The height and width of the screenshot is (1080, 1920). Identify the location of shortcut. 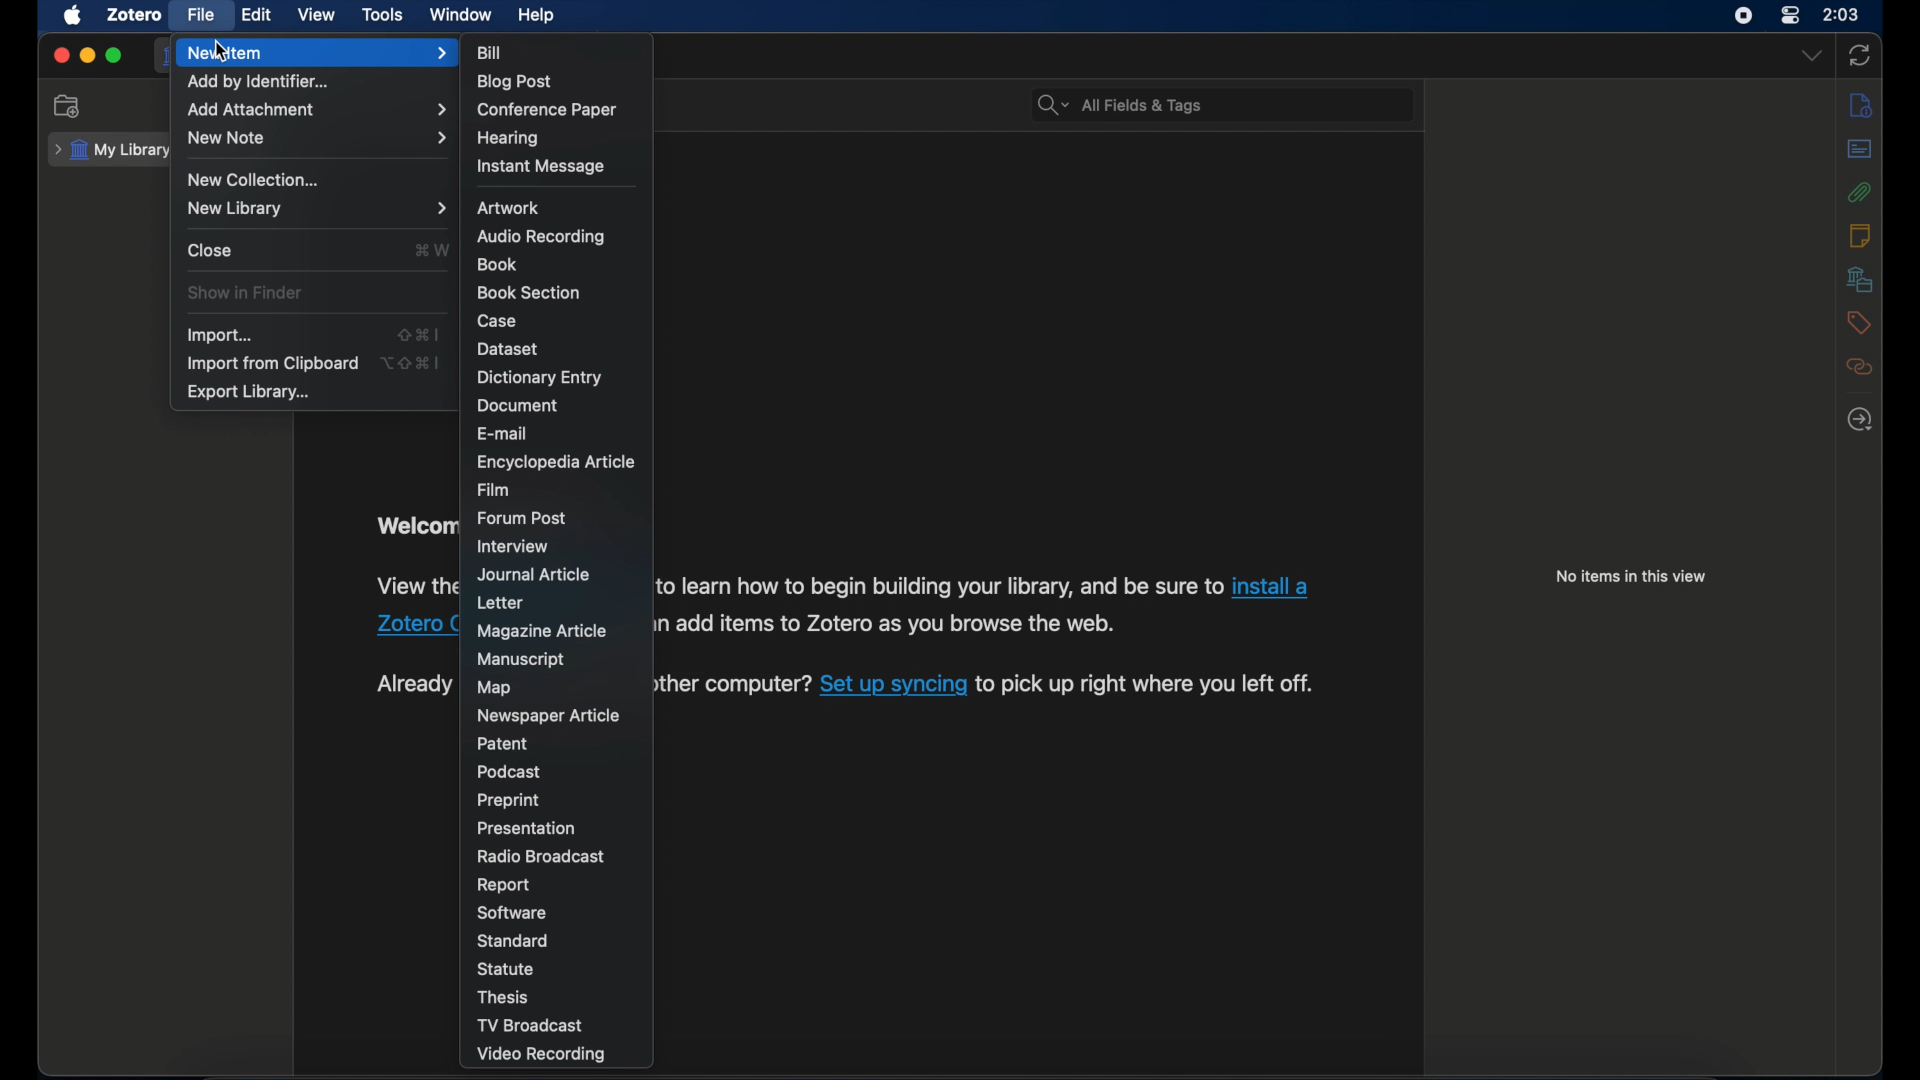
(412, 362).